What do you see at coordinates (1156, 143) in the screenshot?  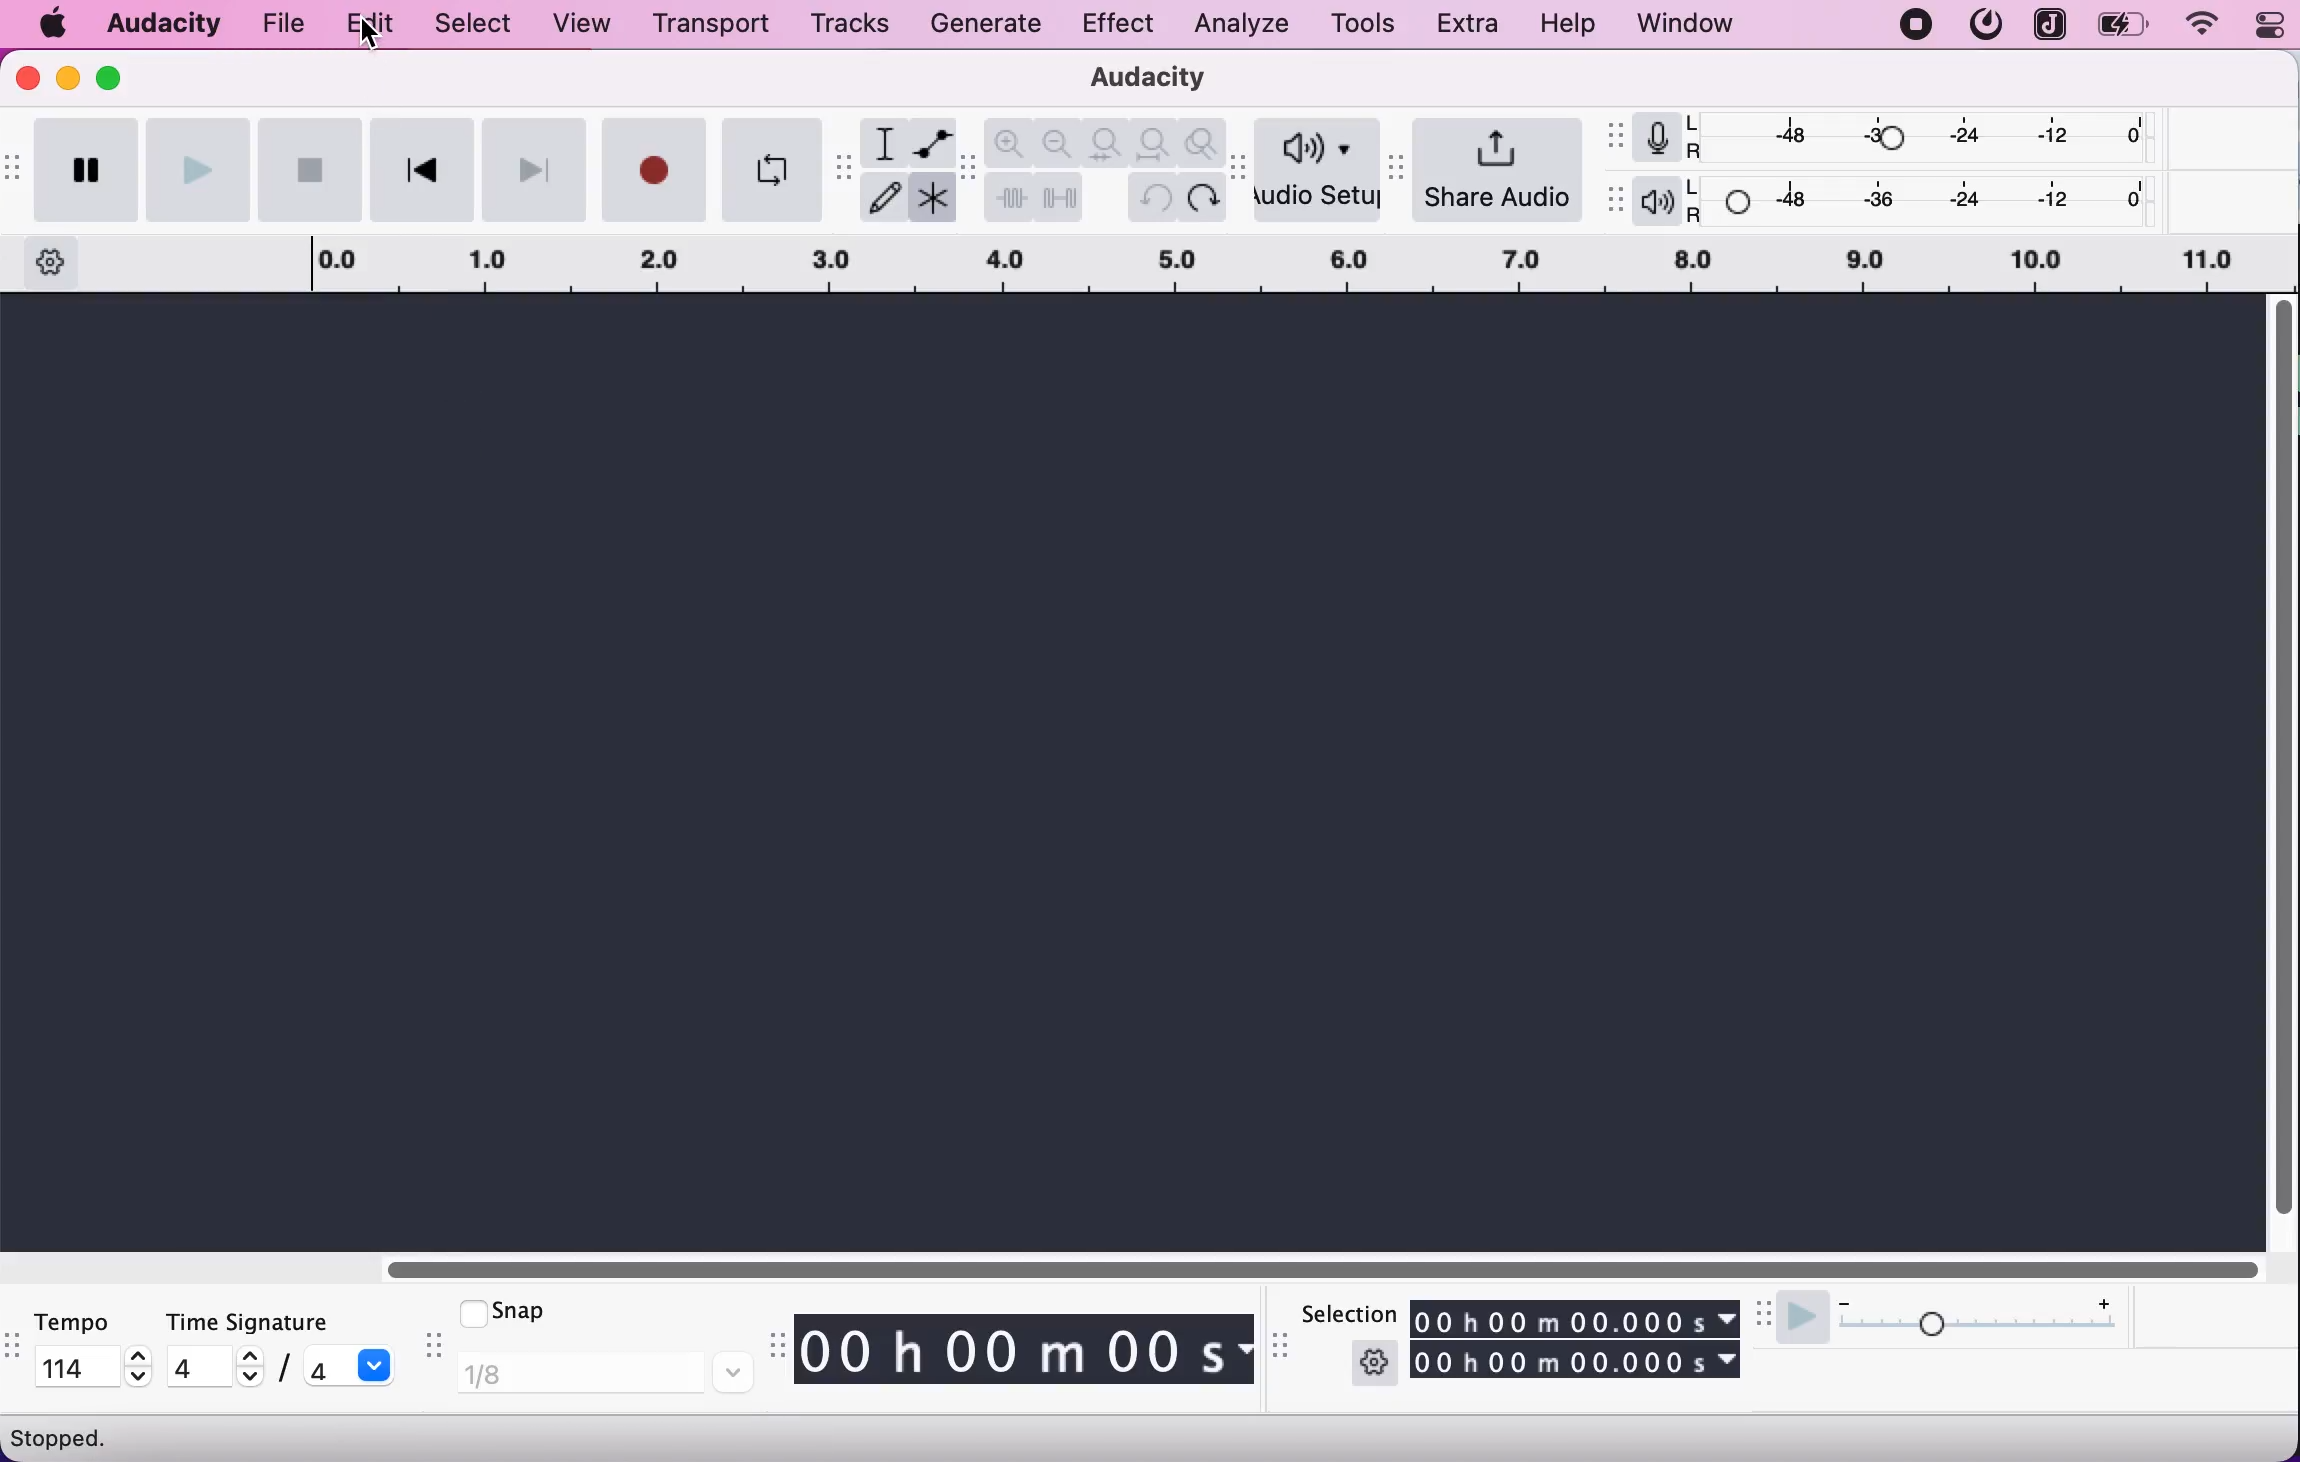 I see `fit project to width` at bounding box center [1156, 143].